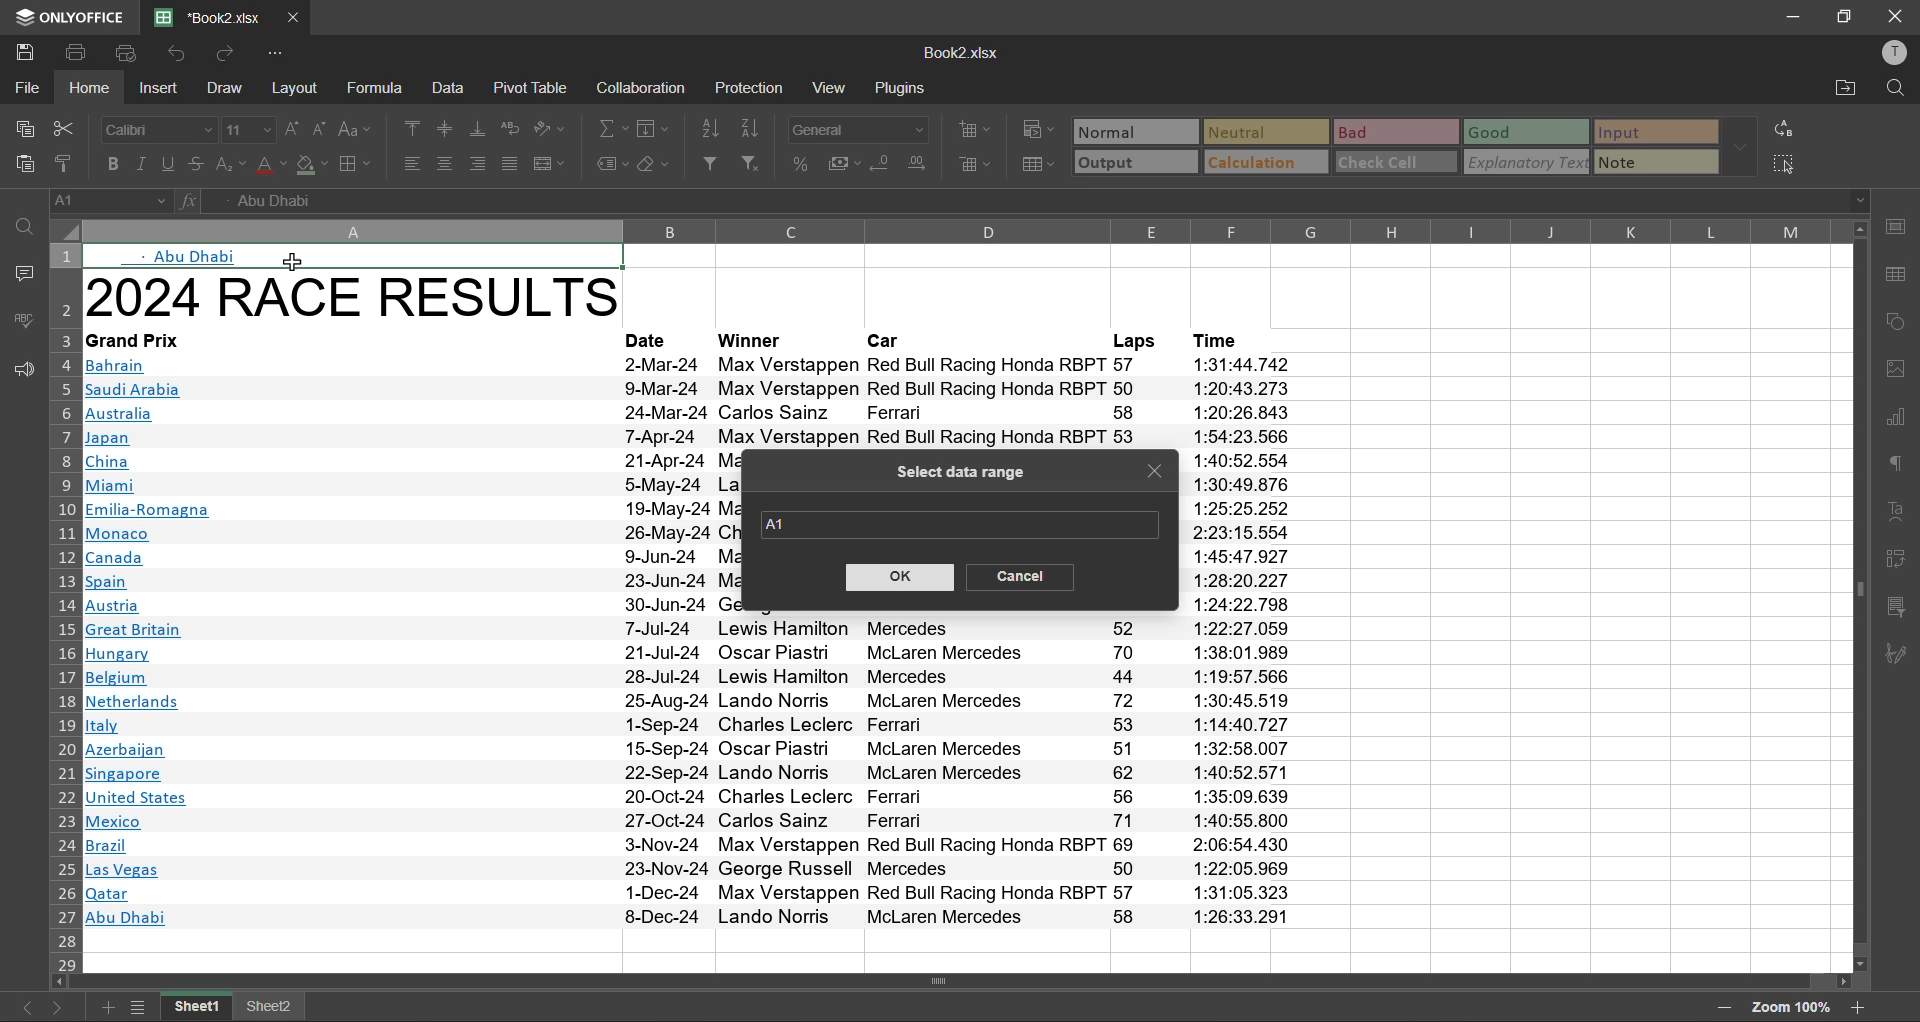 The height and width of the screenshot is (1022, 1920). I want to click on slicer, so click(1895, 607).